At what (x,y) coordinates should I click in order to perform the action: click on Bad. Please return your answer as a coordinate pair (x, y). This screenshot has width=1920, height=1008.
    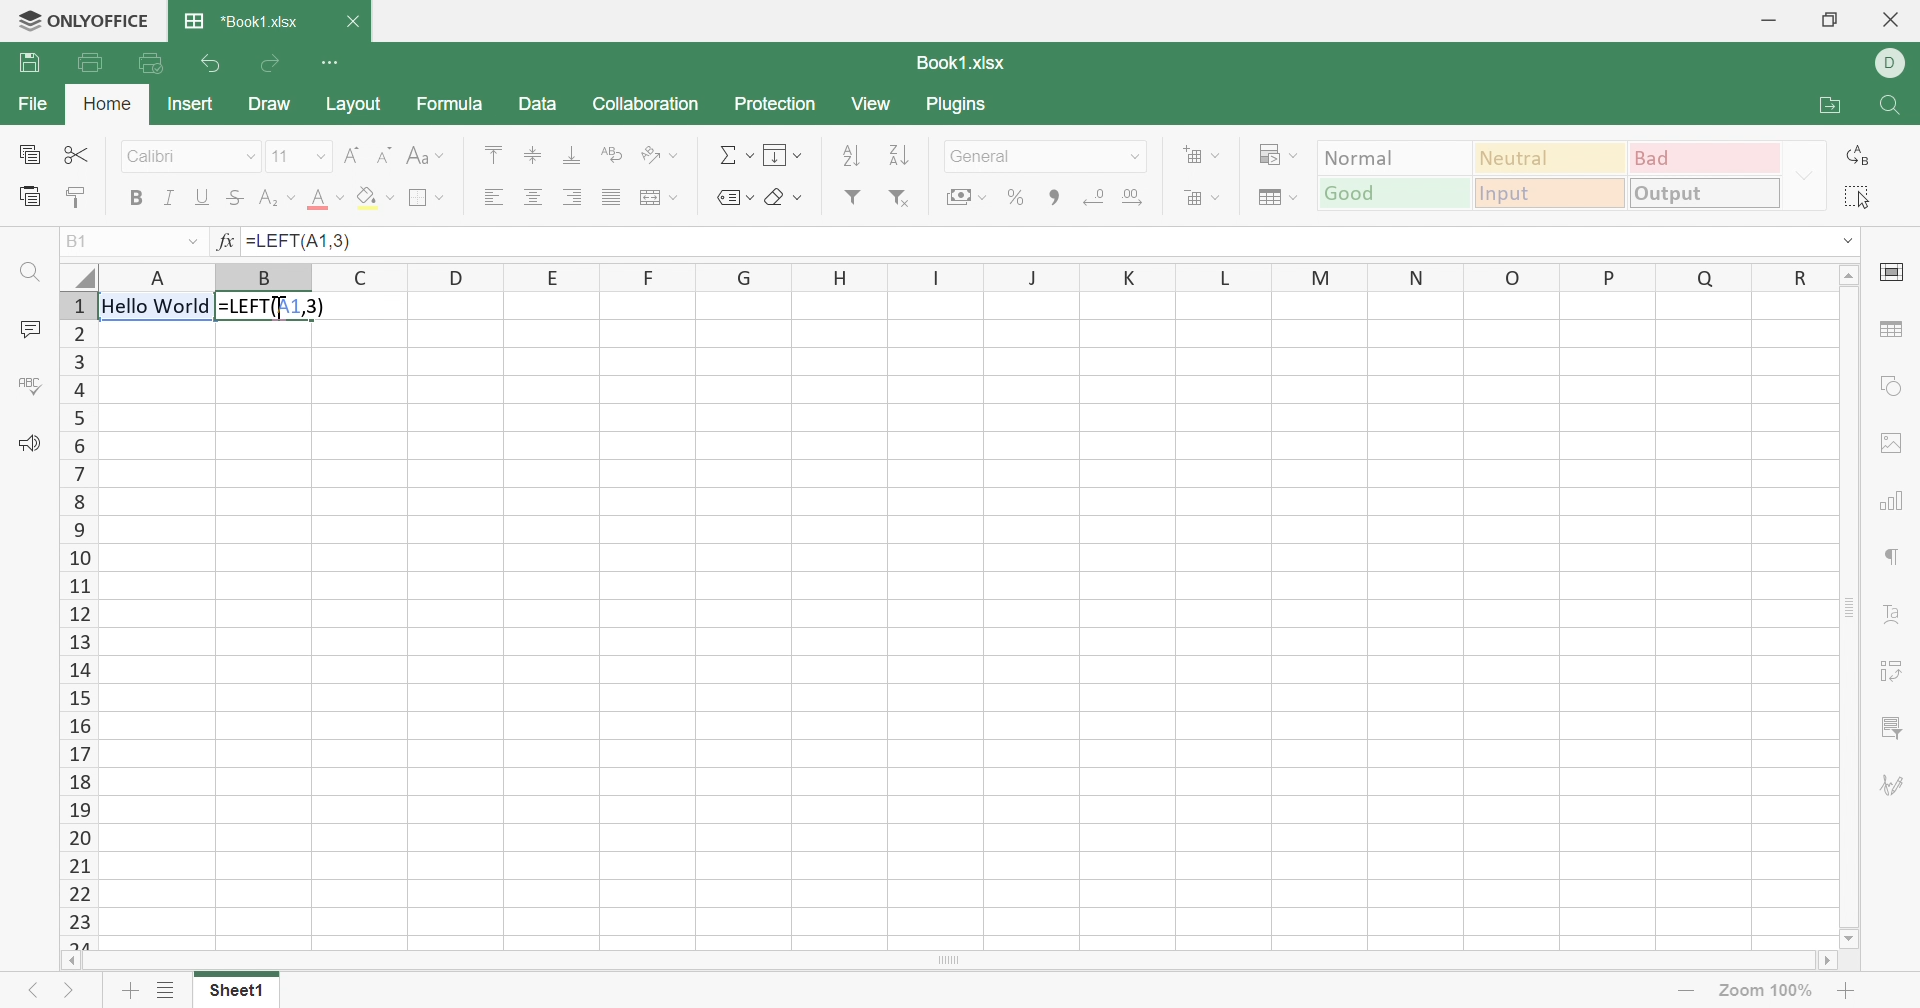
    Looking at the image, I should click on (1705, 156).